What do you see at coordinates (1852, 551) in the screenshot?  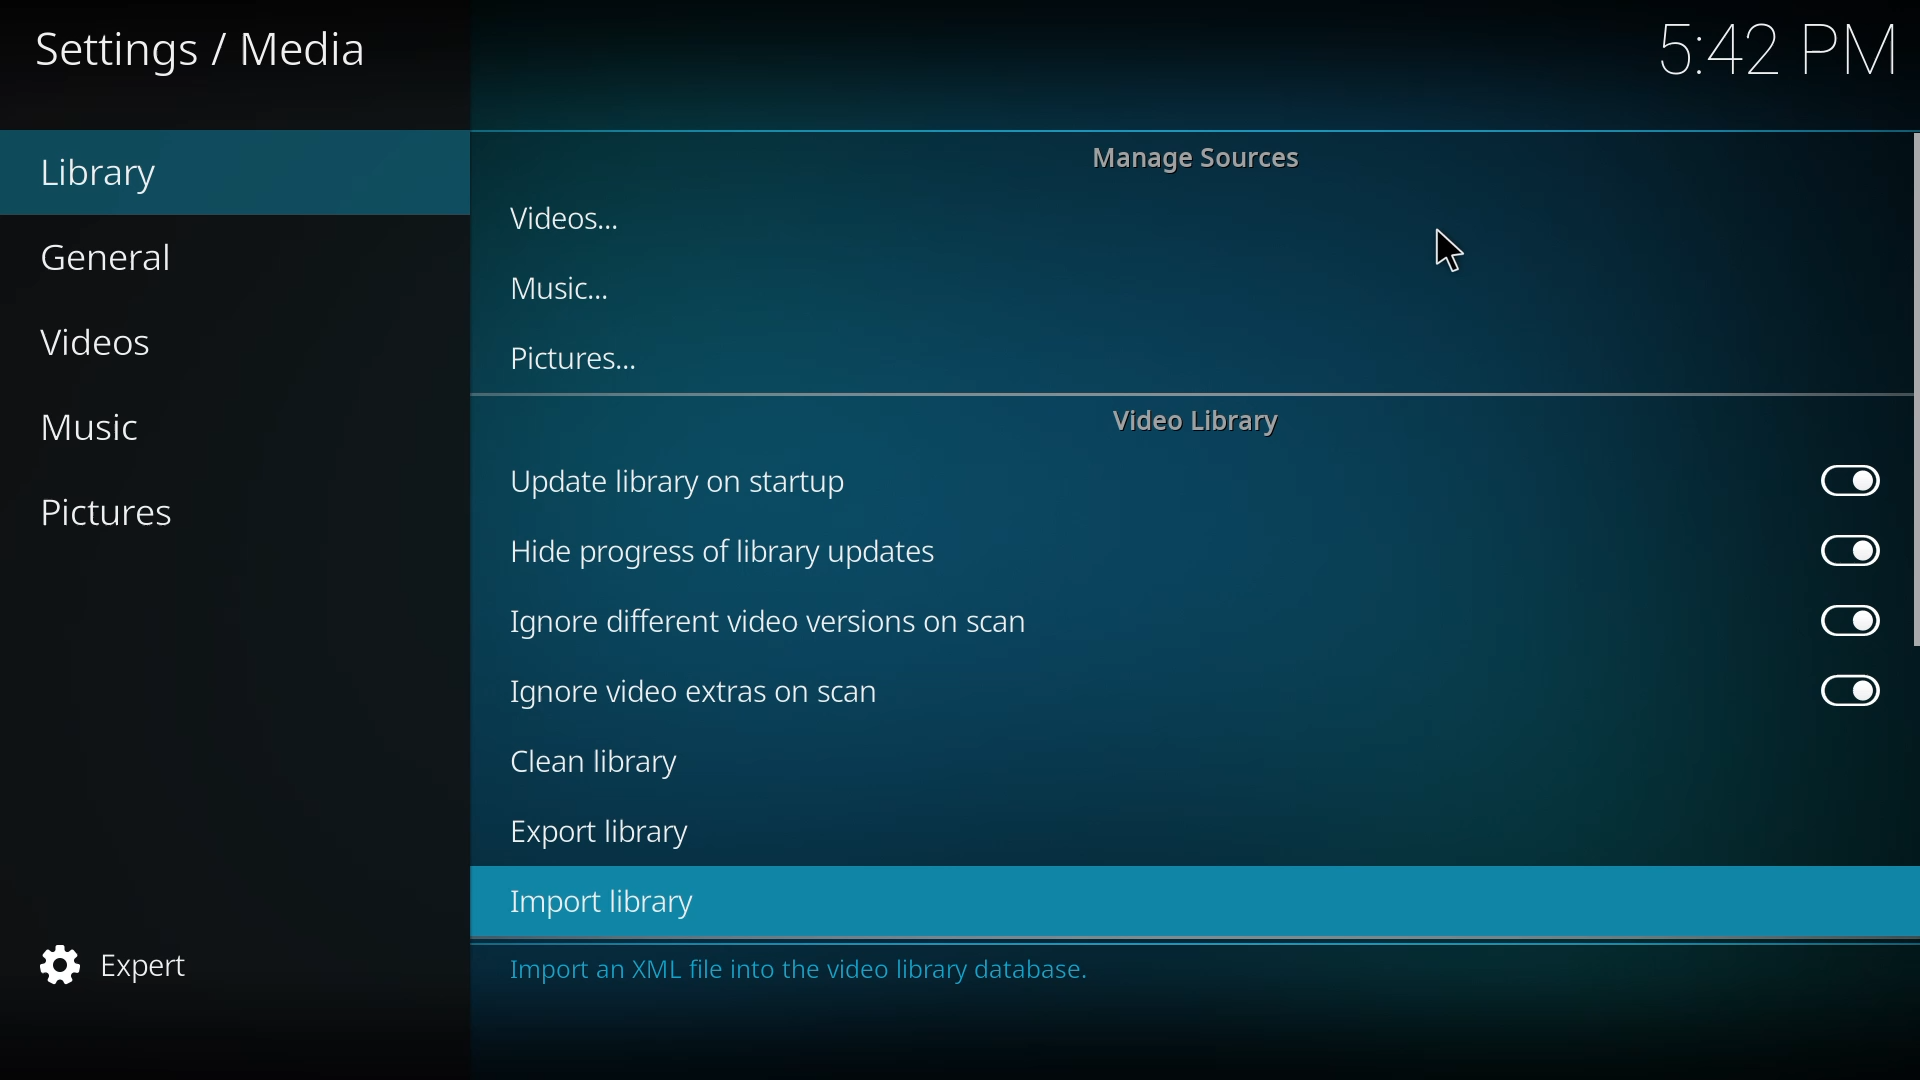 I see `enabled` at bounding box center [1852, 551].